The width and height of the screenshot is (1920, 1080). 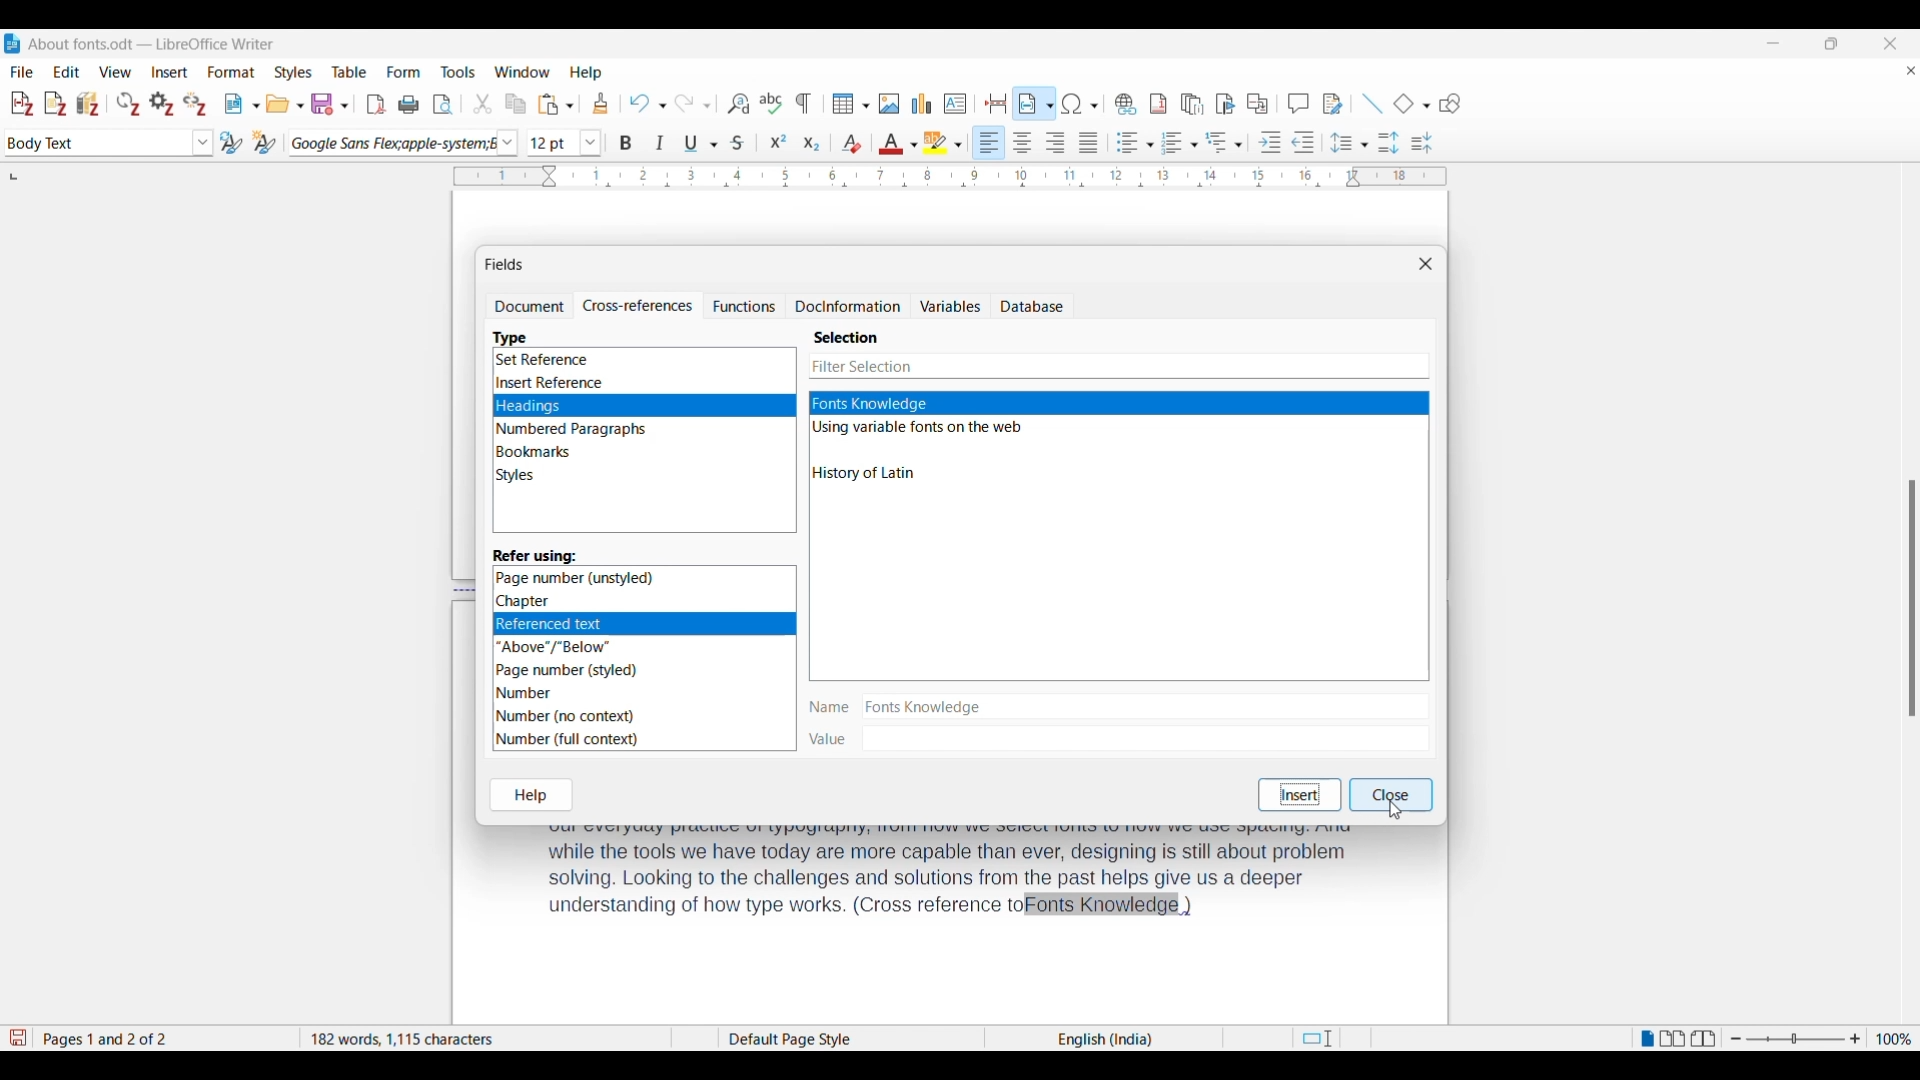 What do you see at coordinates (851, 104) in the screenshot?
I see `Insert table` at bounding box center [851, 104].